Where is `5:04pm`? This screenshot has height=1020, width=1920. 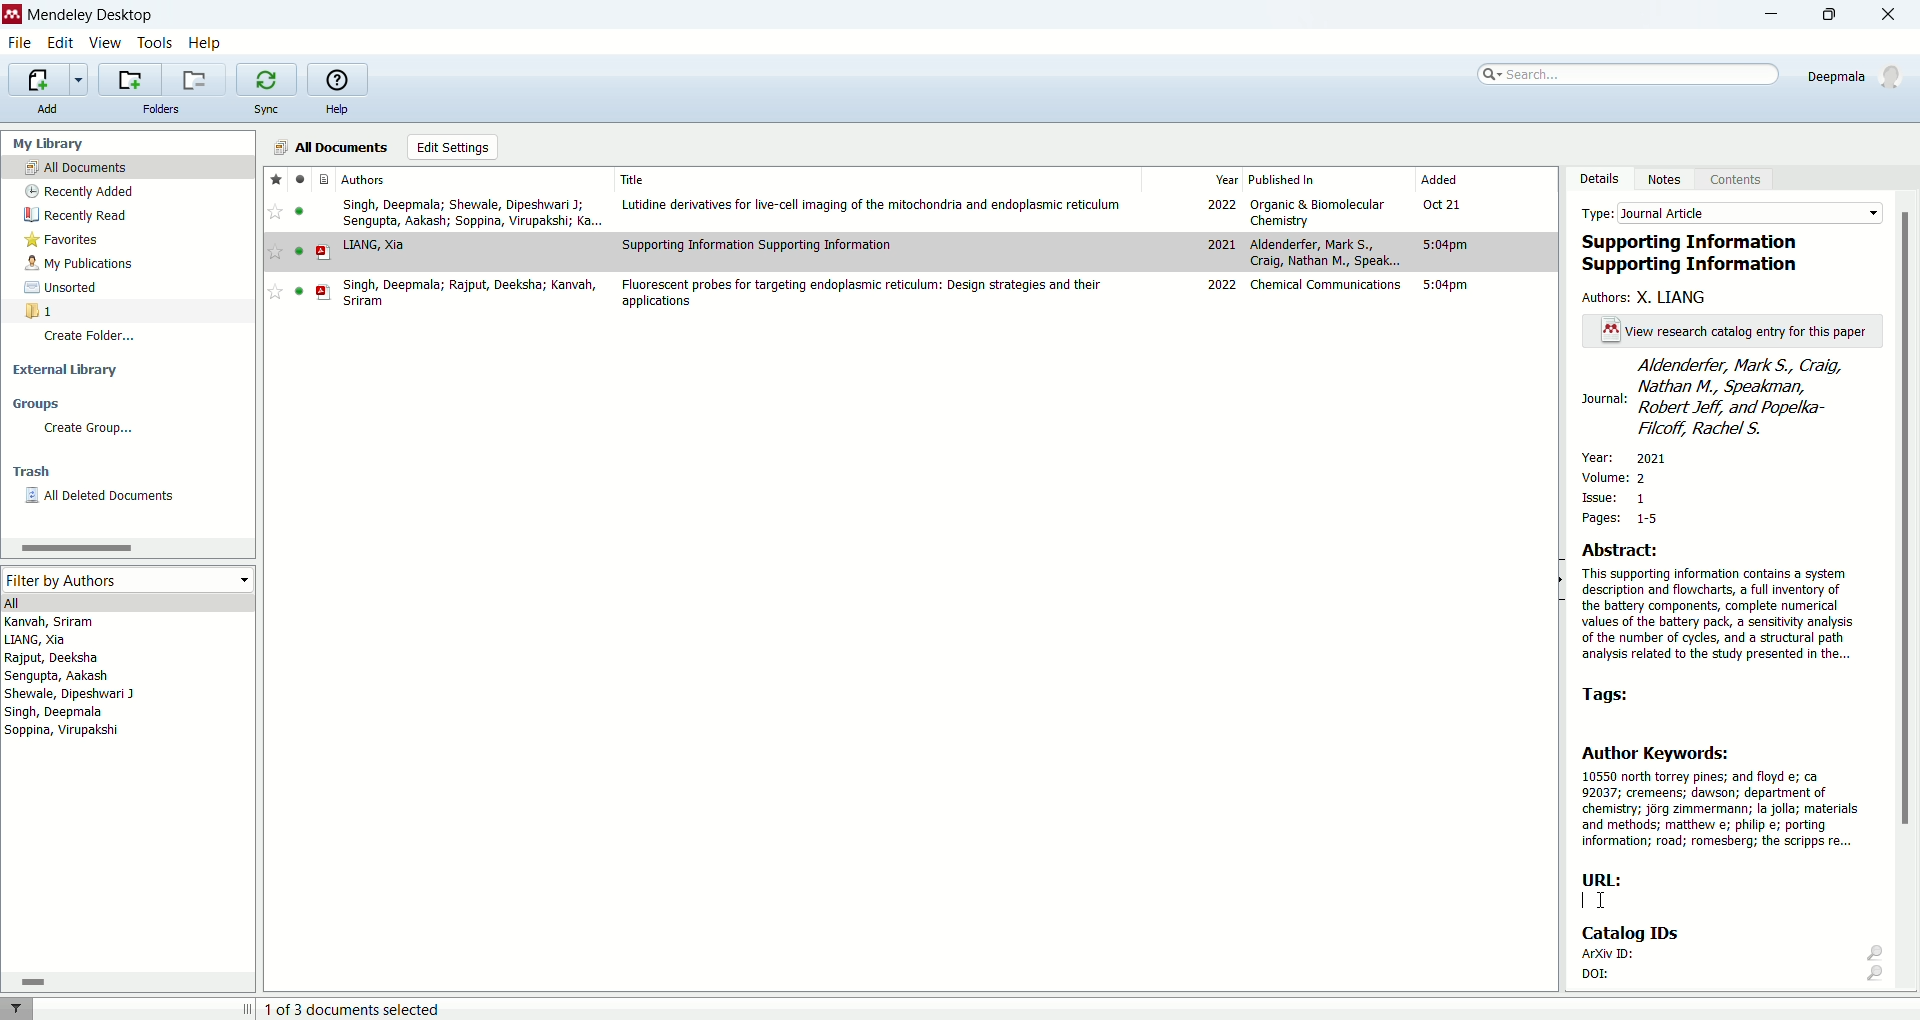
5:04pm is located at coordinates (1445, 245).